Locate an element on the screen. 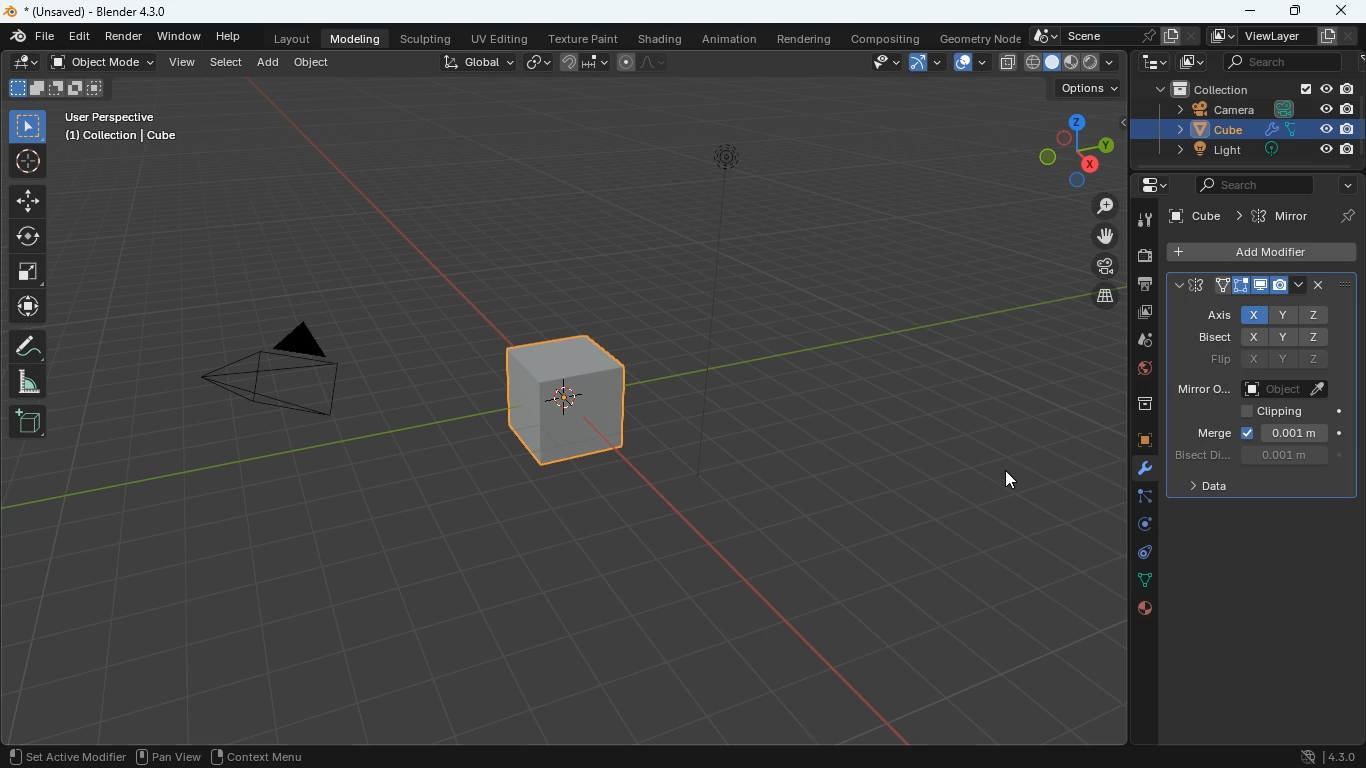  move is located at coordinates (29, 201).